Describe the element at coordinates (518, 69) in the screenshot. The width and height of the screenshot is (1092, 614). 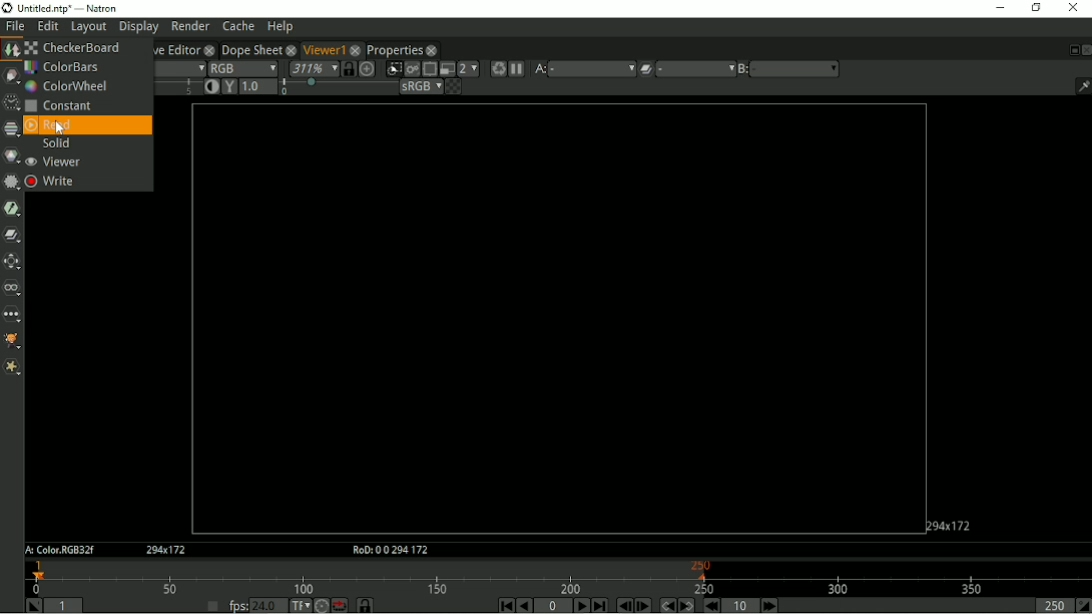
I see `Pause updates` at that location.